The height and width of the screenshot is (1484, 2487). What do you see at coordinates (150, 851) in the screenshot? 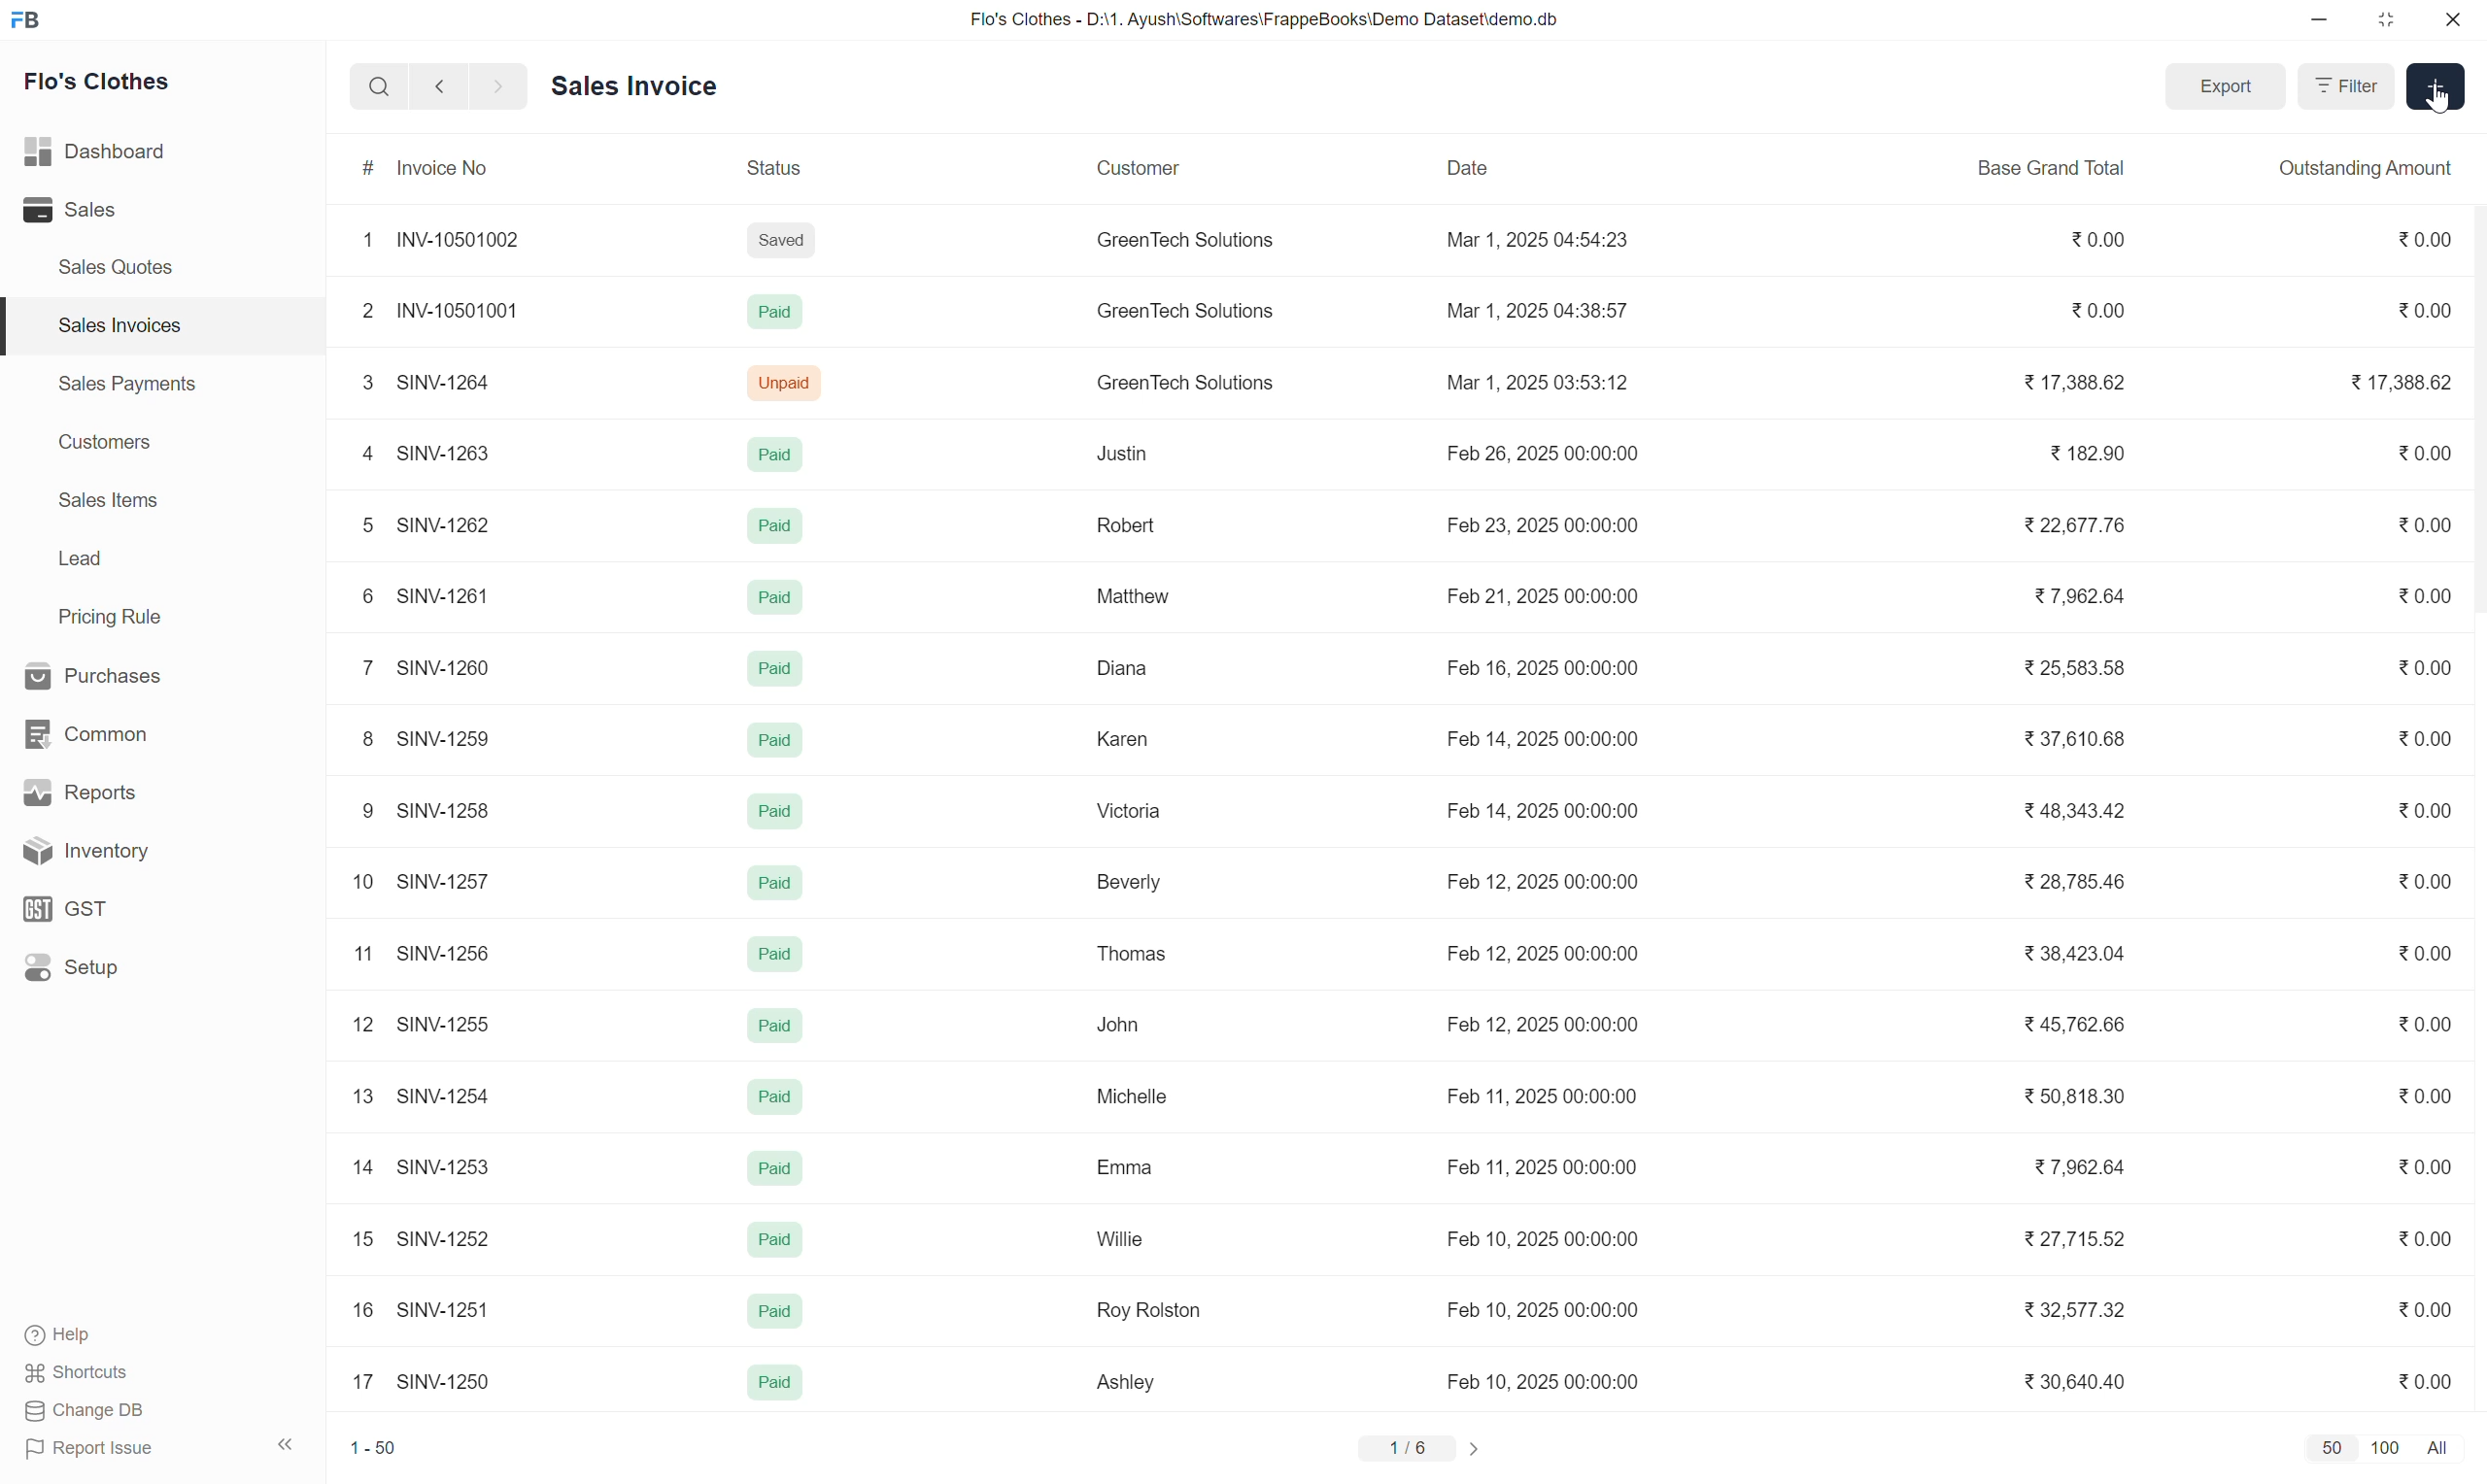
I see `Inventory ` at bounding box center [150, 851].